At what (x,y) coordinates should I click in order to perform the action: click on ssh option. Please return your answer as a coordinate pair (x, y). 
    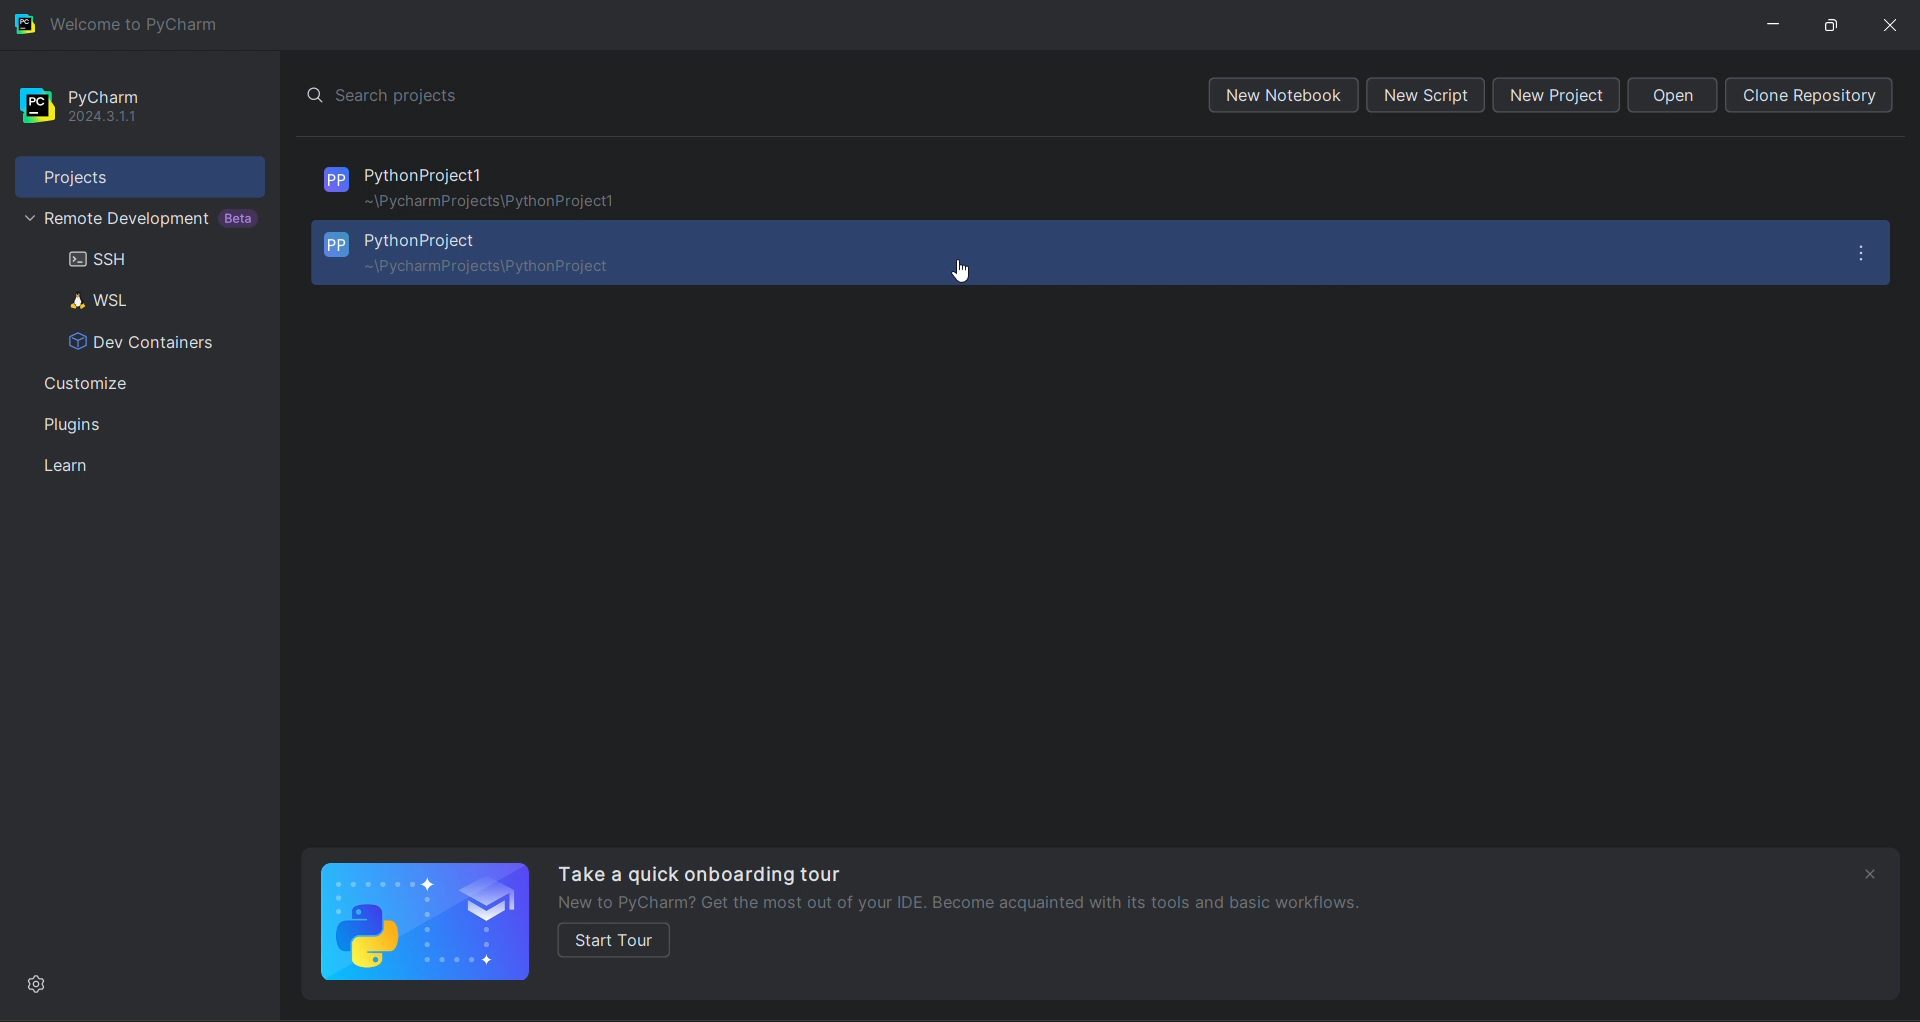
    Looking at the image, I should click on (136, 261).